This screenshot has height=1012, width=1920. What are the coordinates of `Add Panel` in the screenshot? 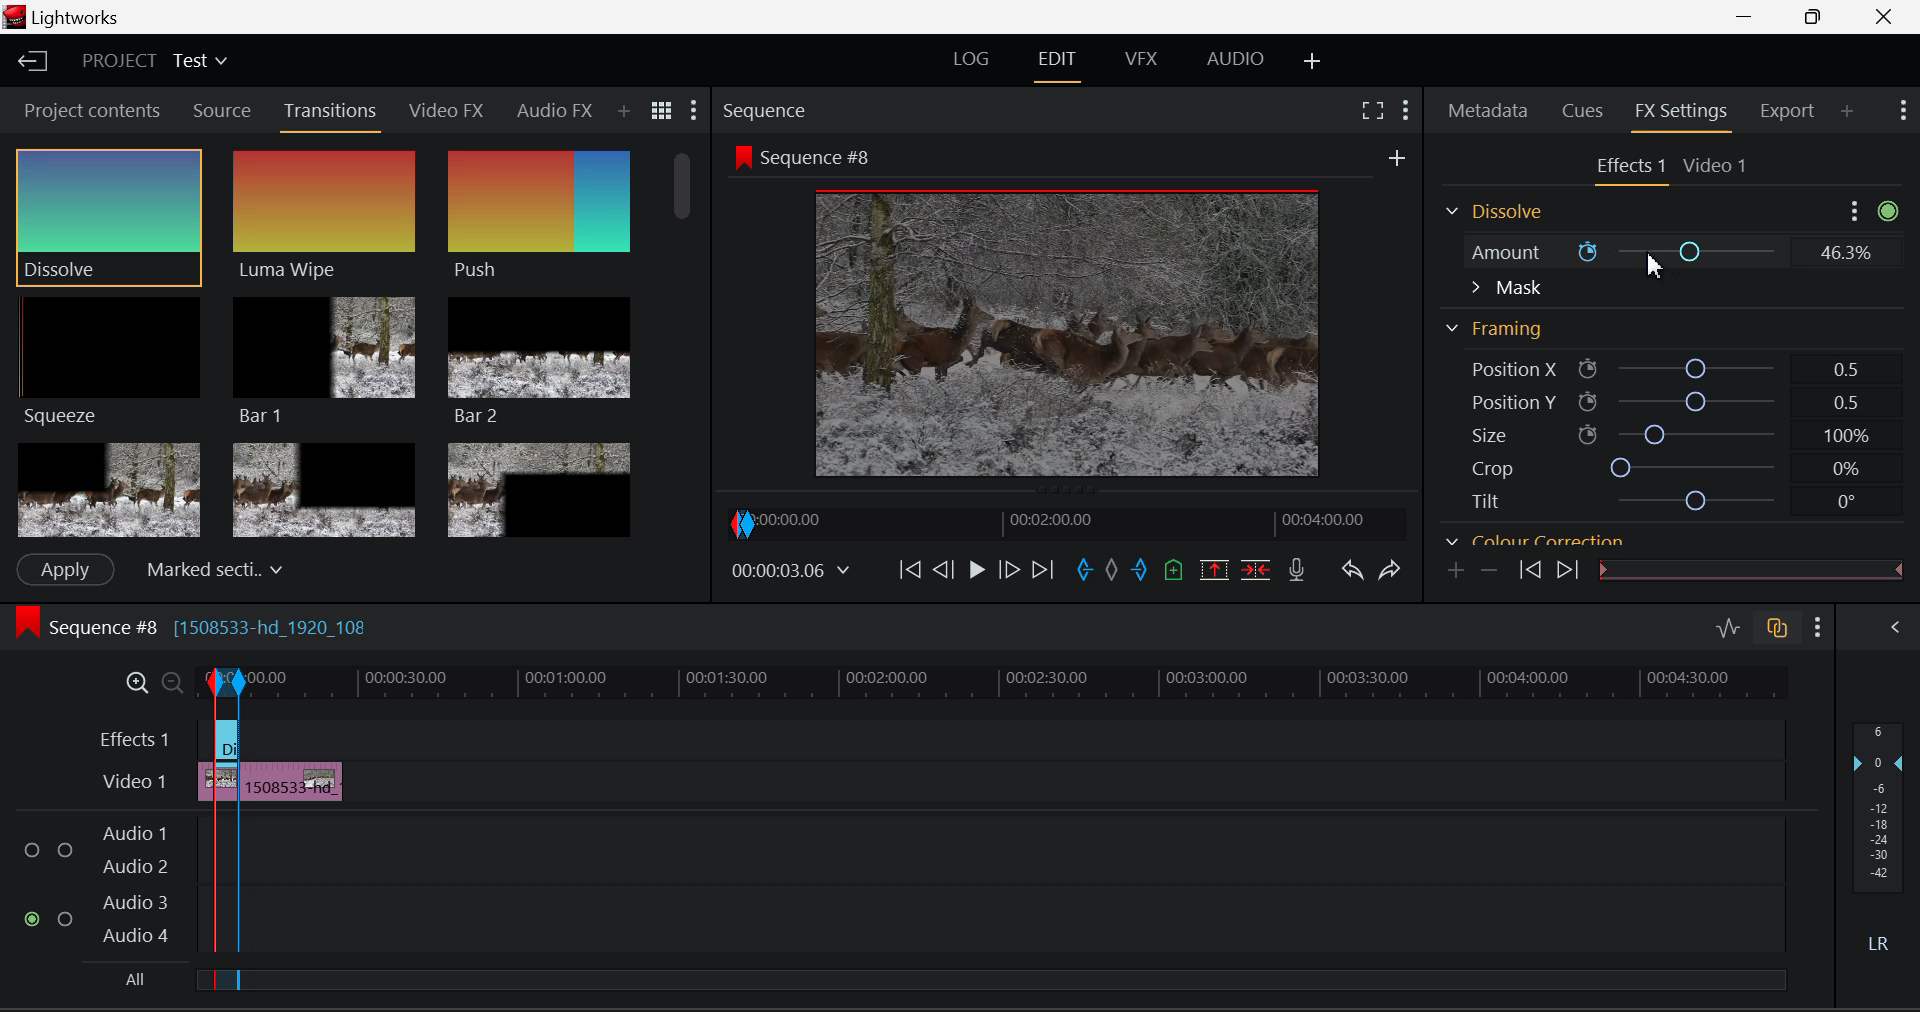 It's located at (623, 112).